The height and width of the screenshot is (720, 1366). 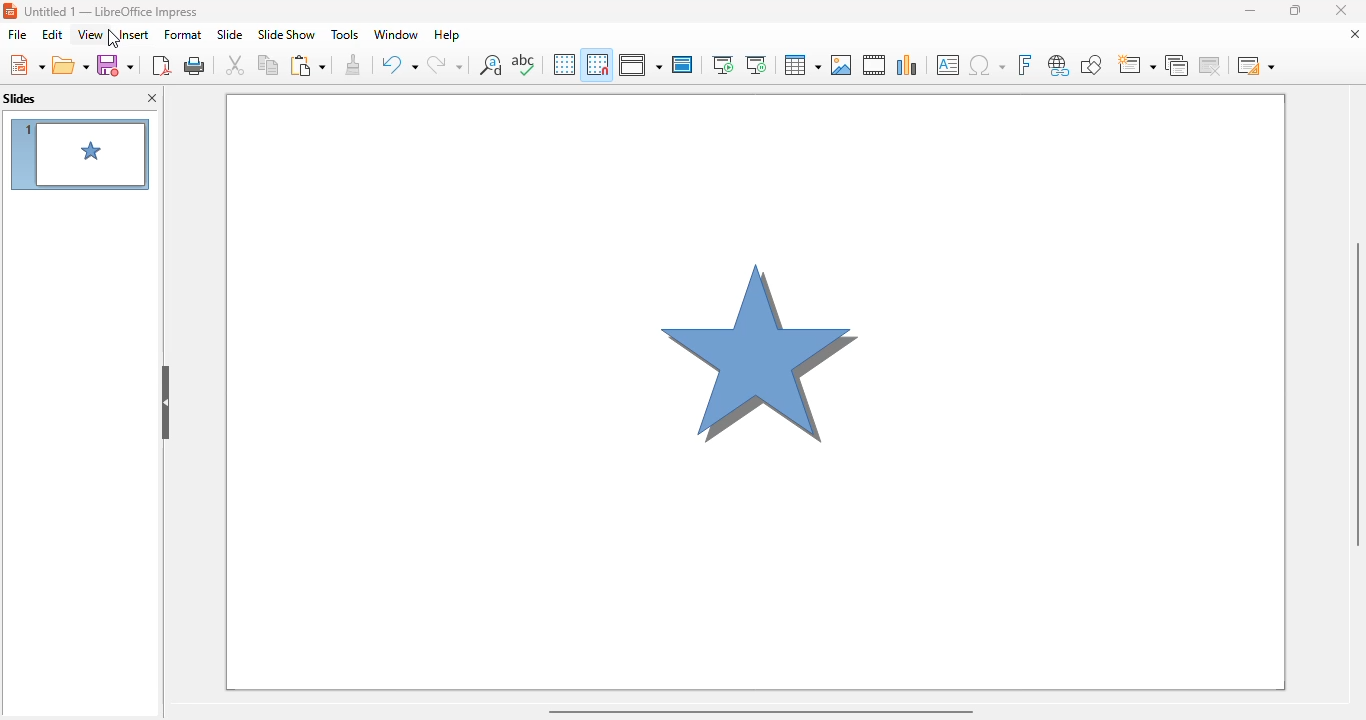 What do you see at coordinates (345, 35) in the screenshot?
I see `tools` at bounding box center [345, 35].